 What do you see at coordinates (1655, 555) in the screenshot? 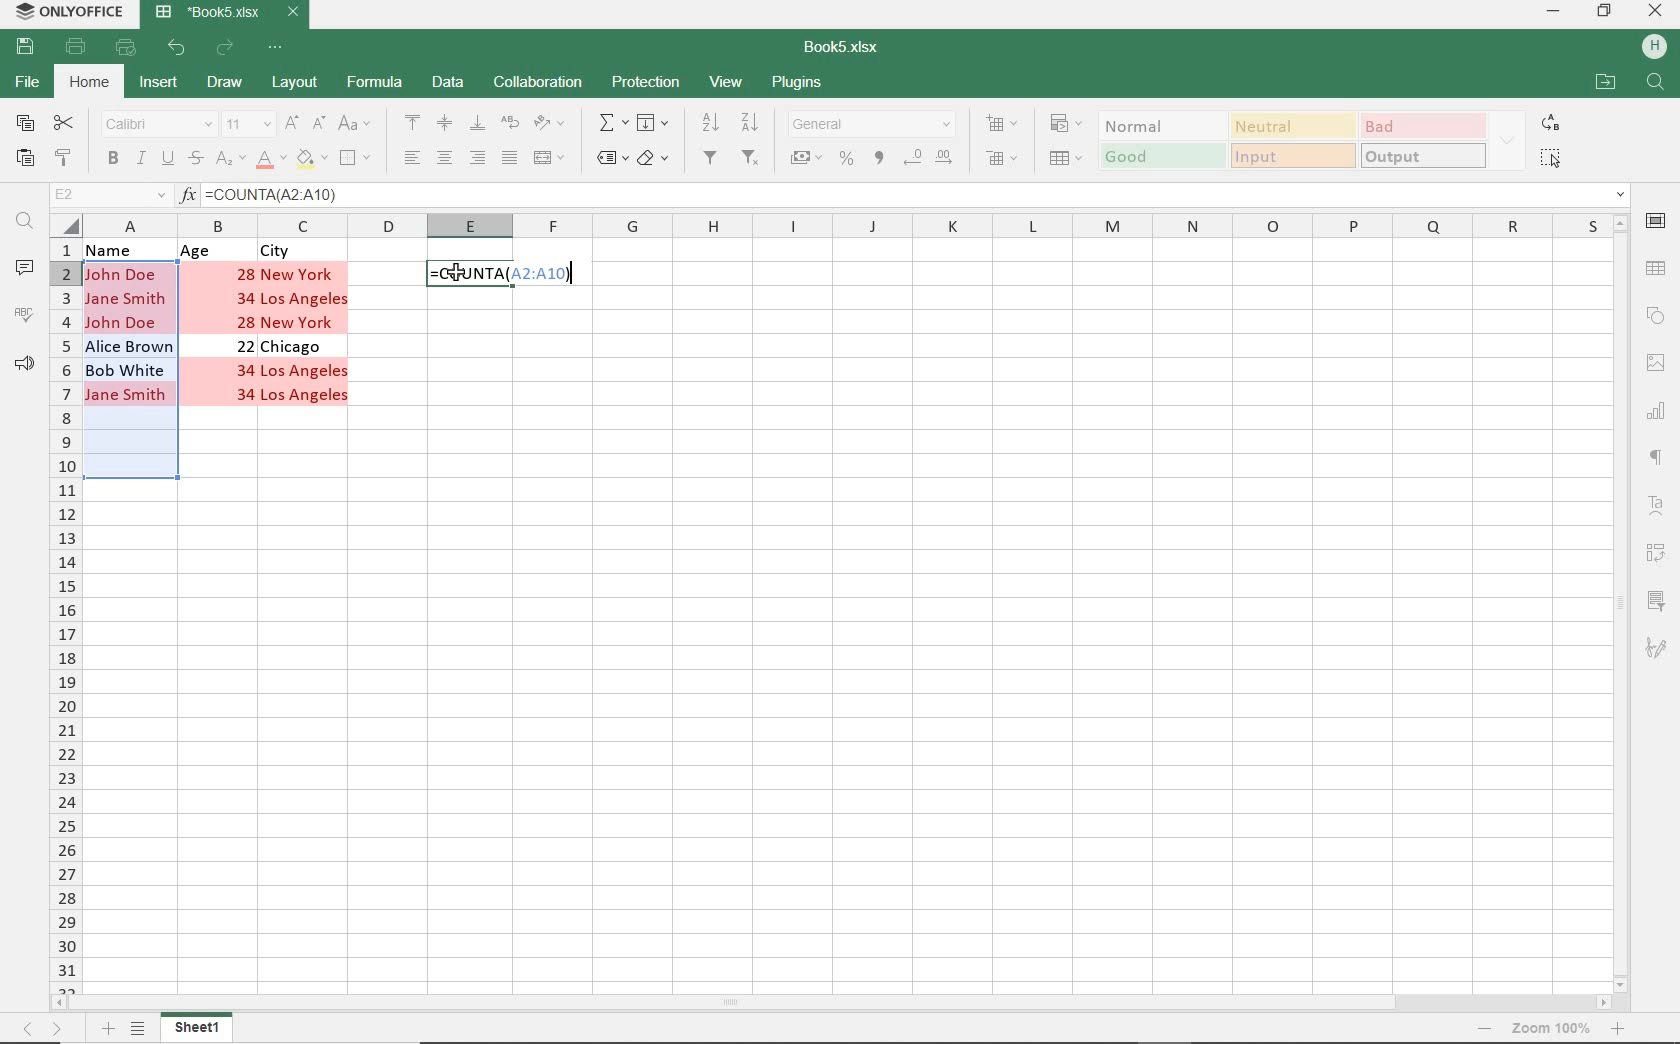
I see `PIVOT TABLE` at bounding box center [1655, 555].